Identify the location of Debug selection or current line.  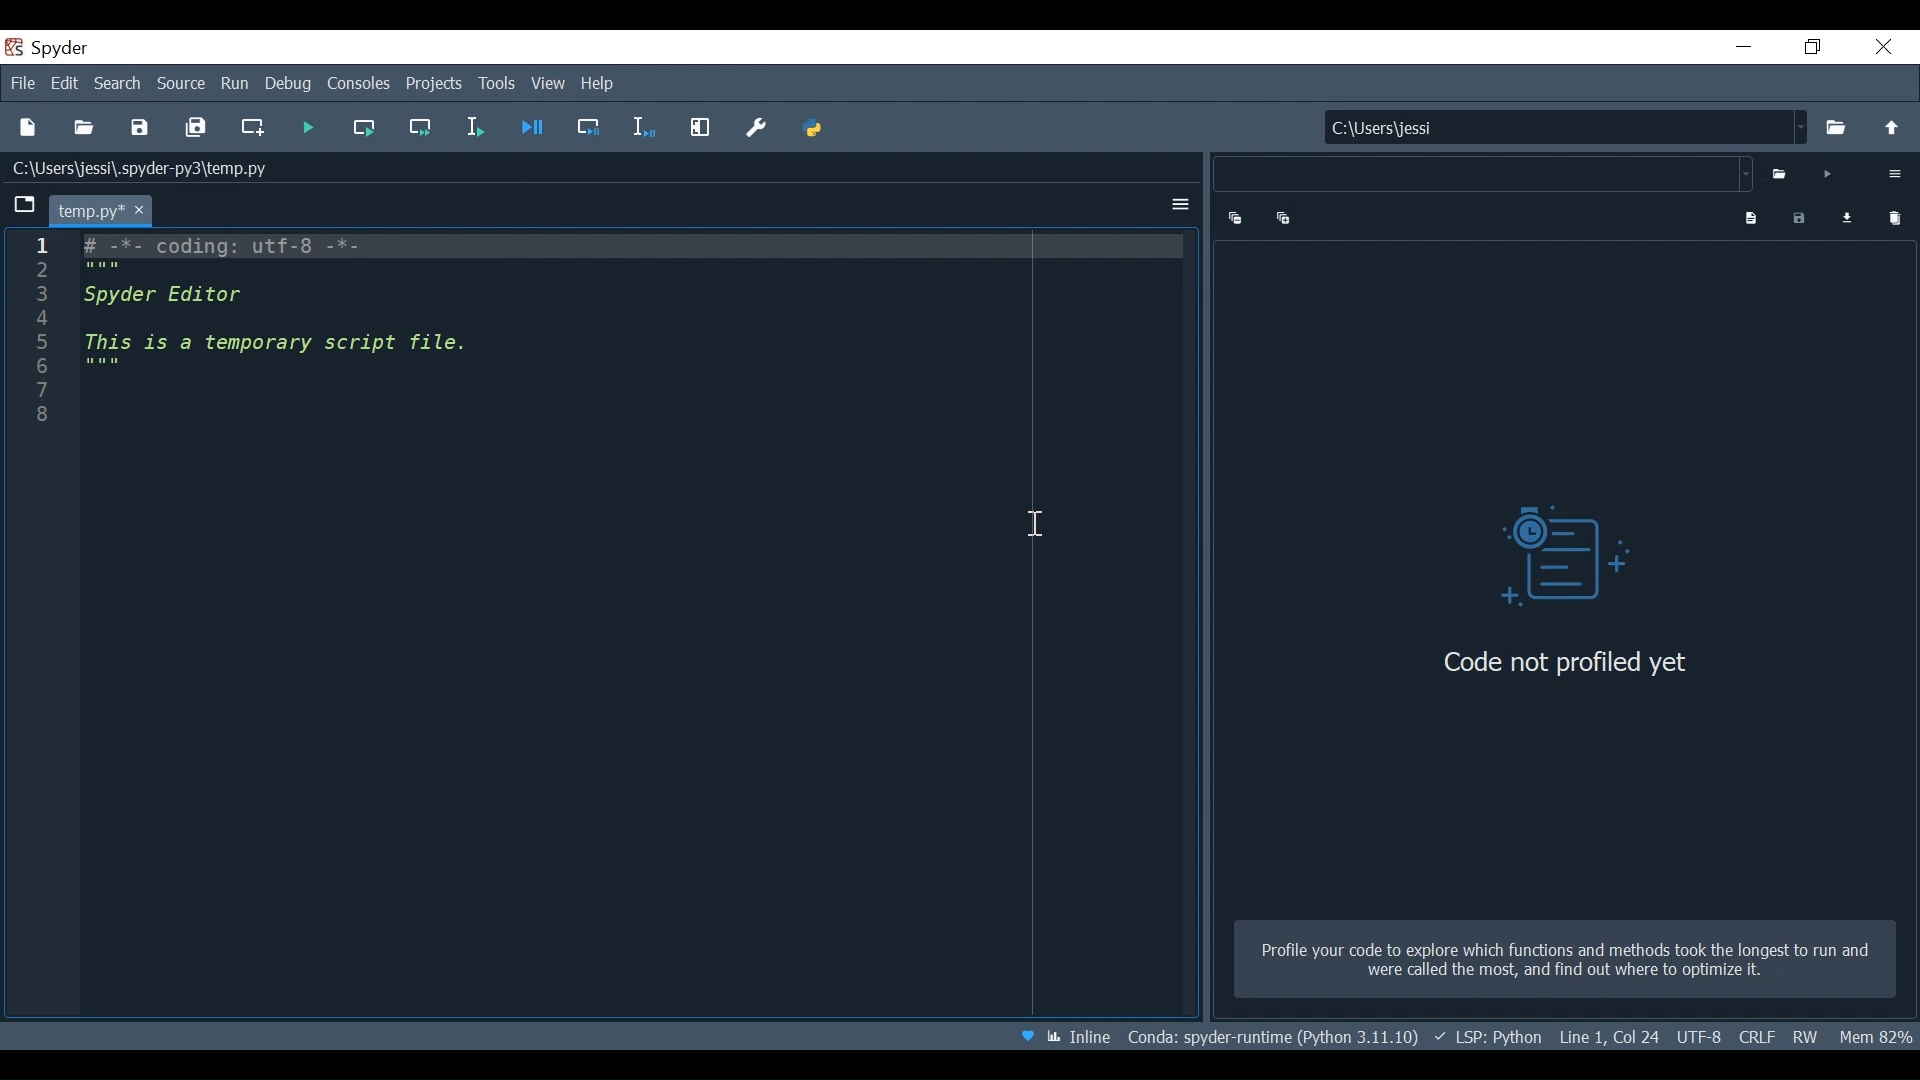
(591, 129).